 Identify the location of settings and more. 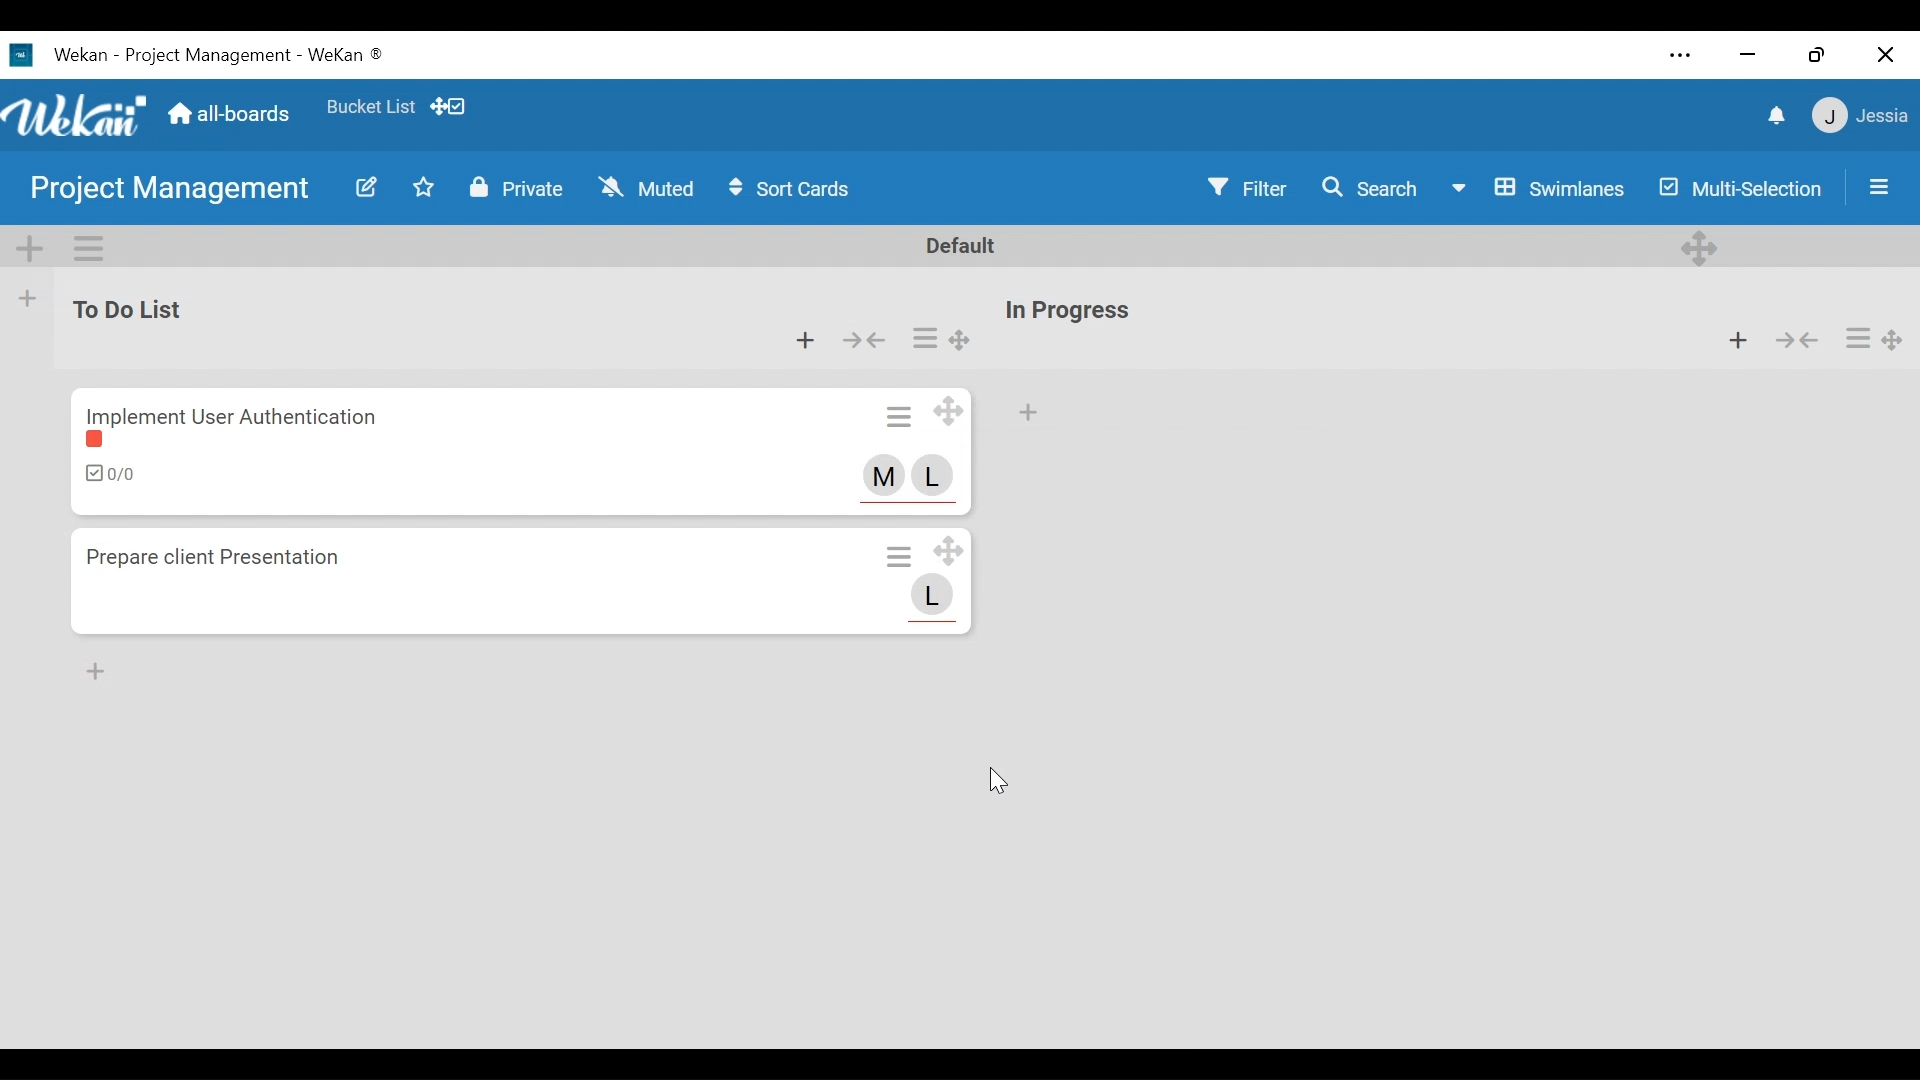
(1679, 55).